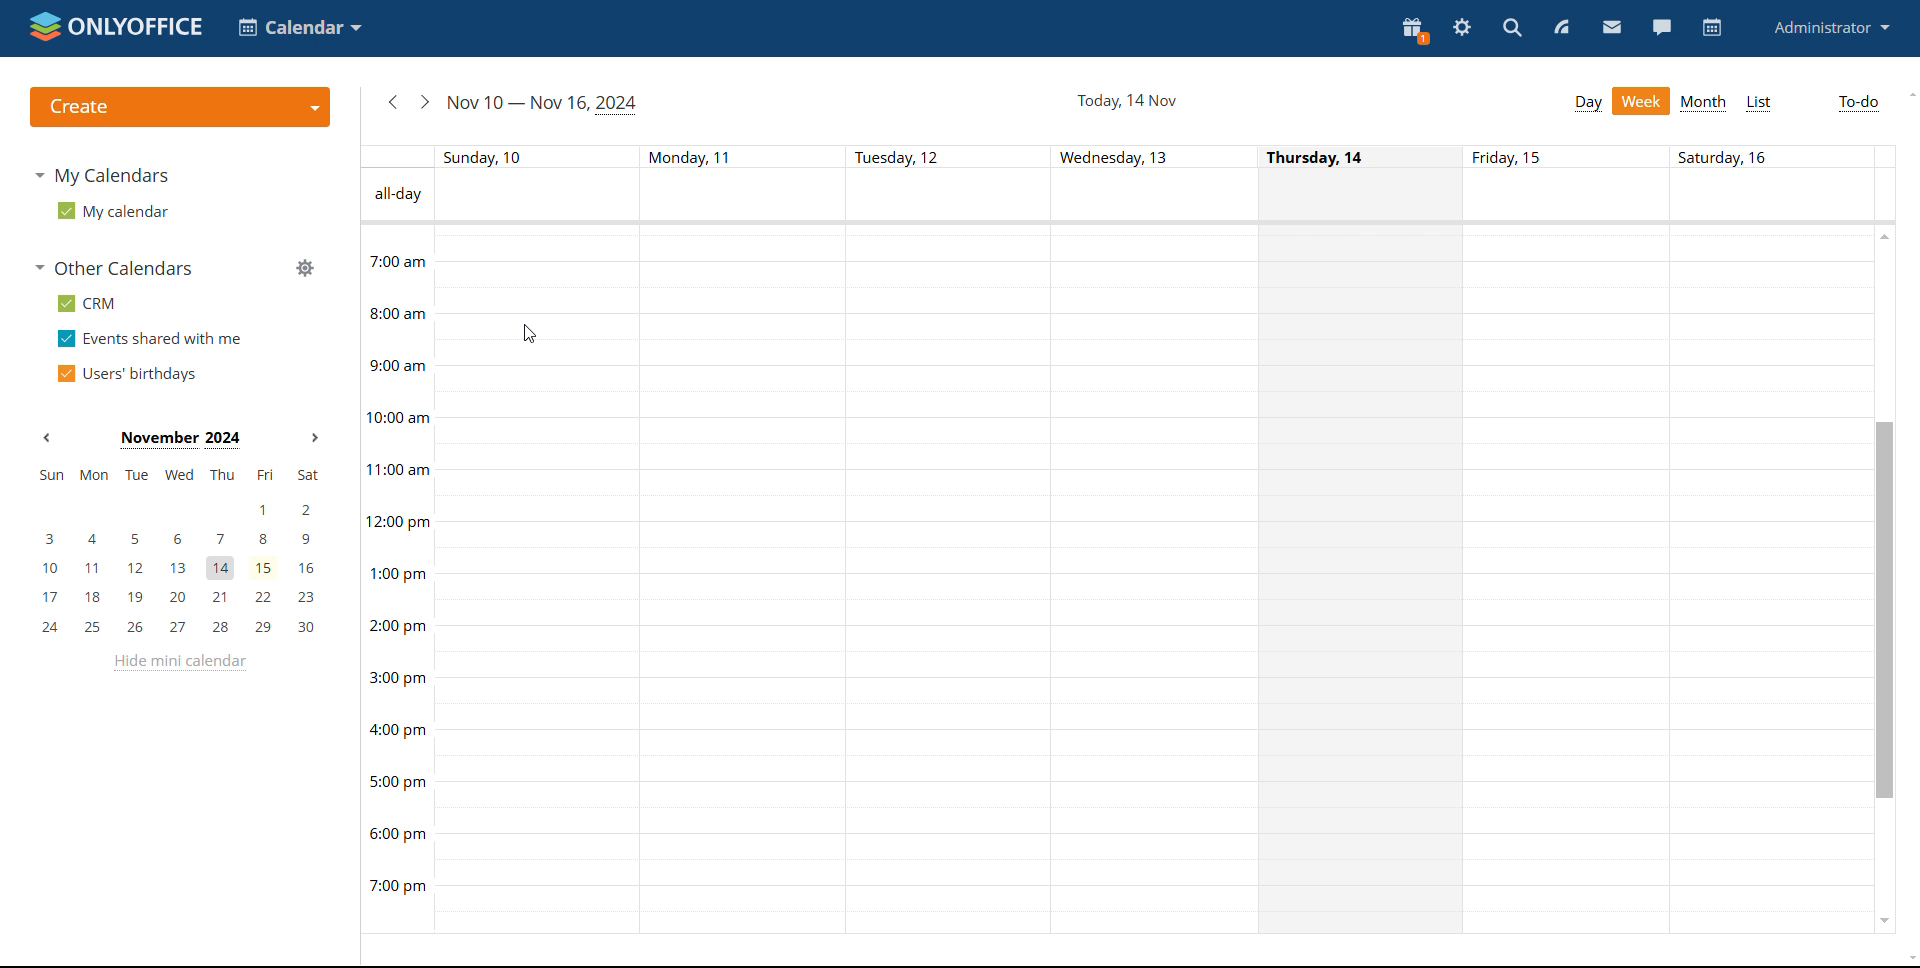 Image resolution: width=1920 pixels, height=968 pixels. What do you see at coordinates (1588, 104) in the screenshot?
I see `day view` at bounding box center [1588, 104].